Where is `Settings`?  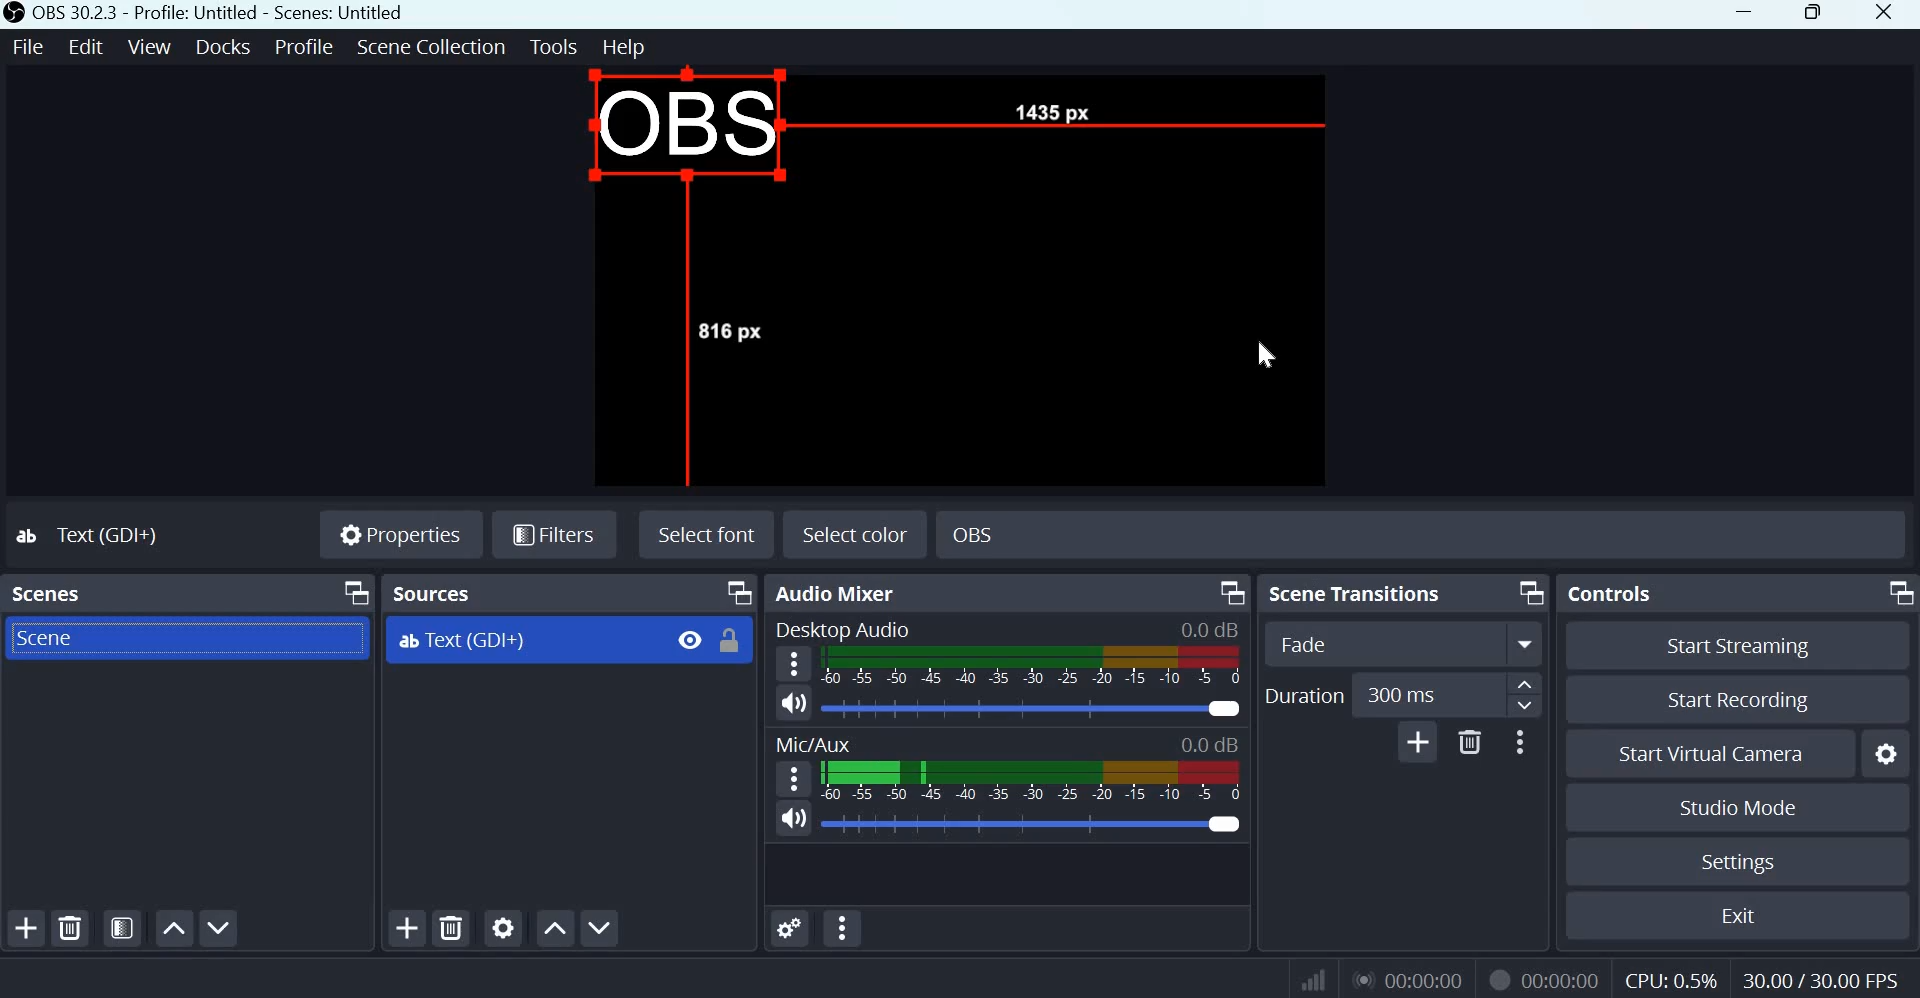
Settings is located at coordinates (1740, 862).